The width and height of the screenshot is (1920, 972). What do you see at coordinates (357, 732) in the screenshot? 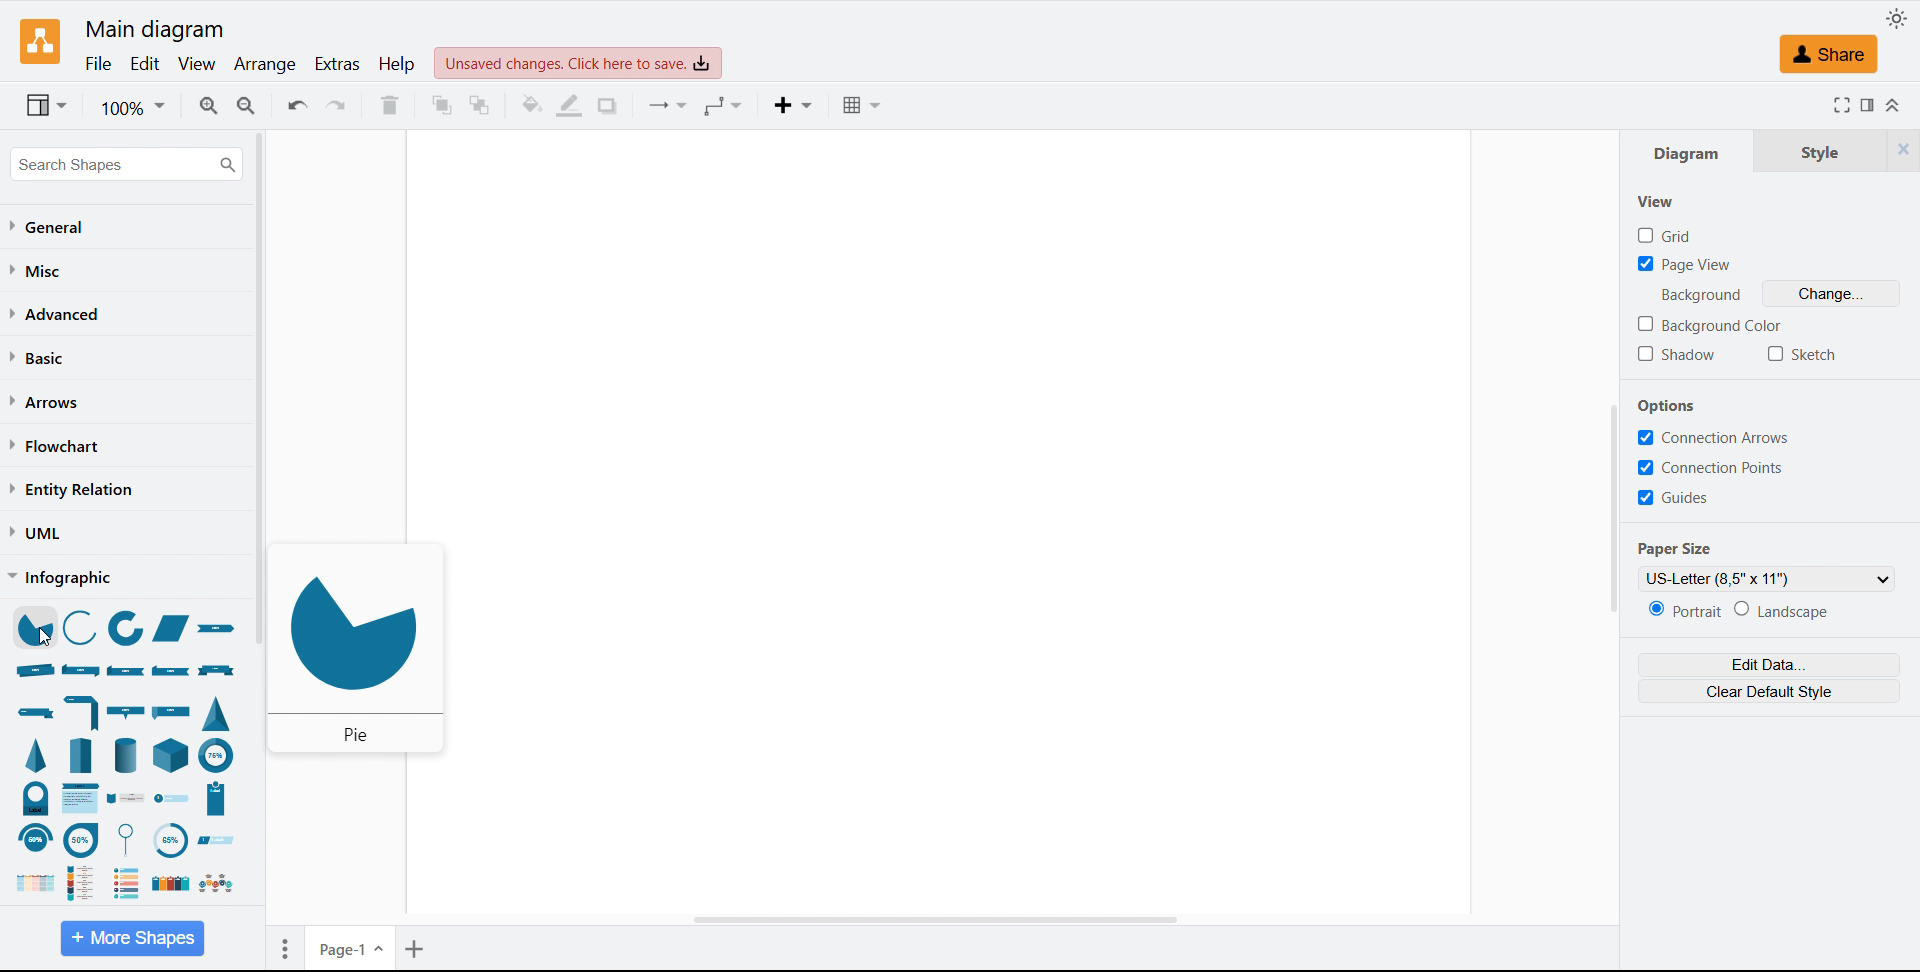
I see `pie` at bounding box center [357, 732].